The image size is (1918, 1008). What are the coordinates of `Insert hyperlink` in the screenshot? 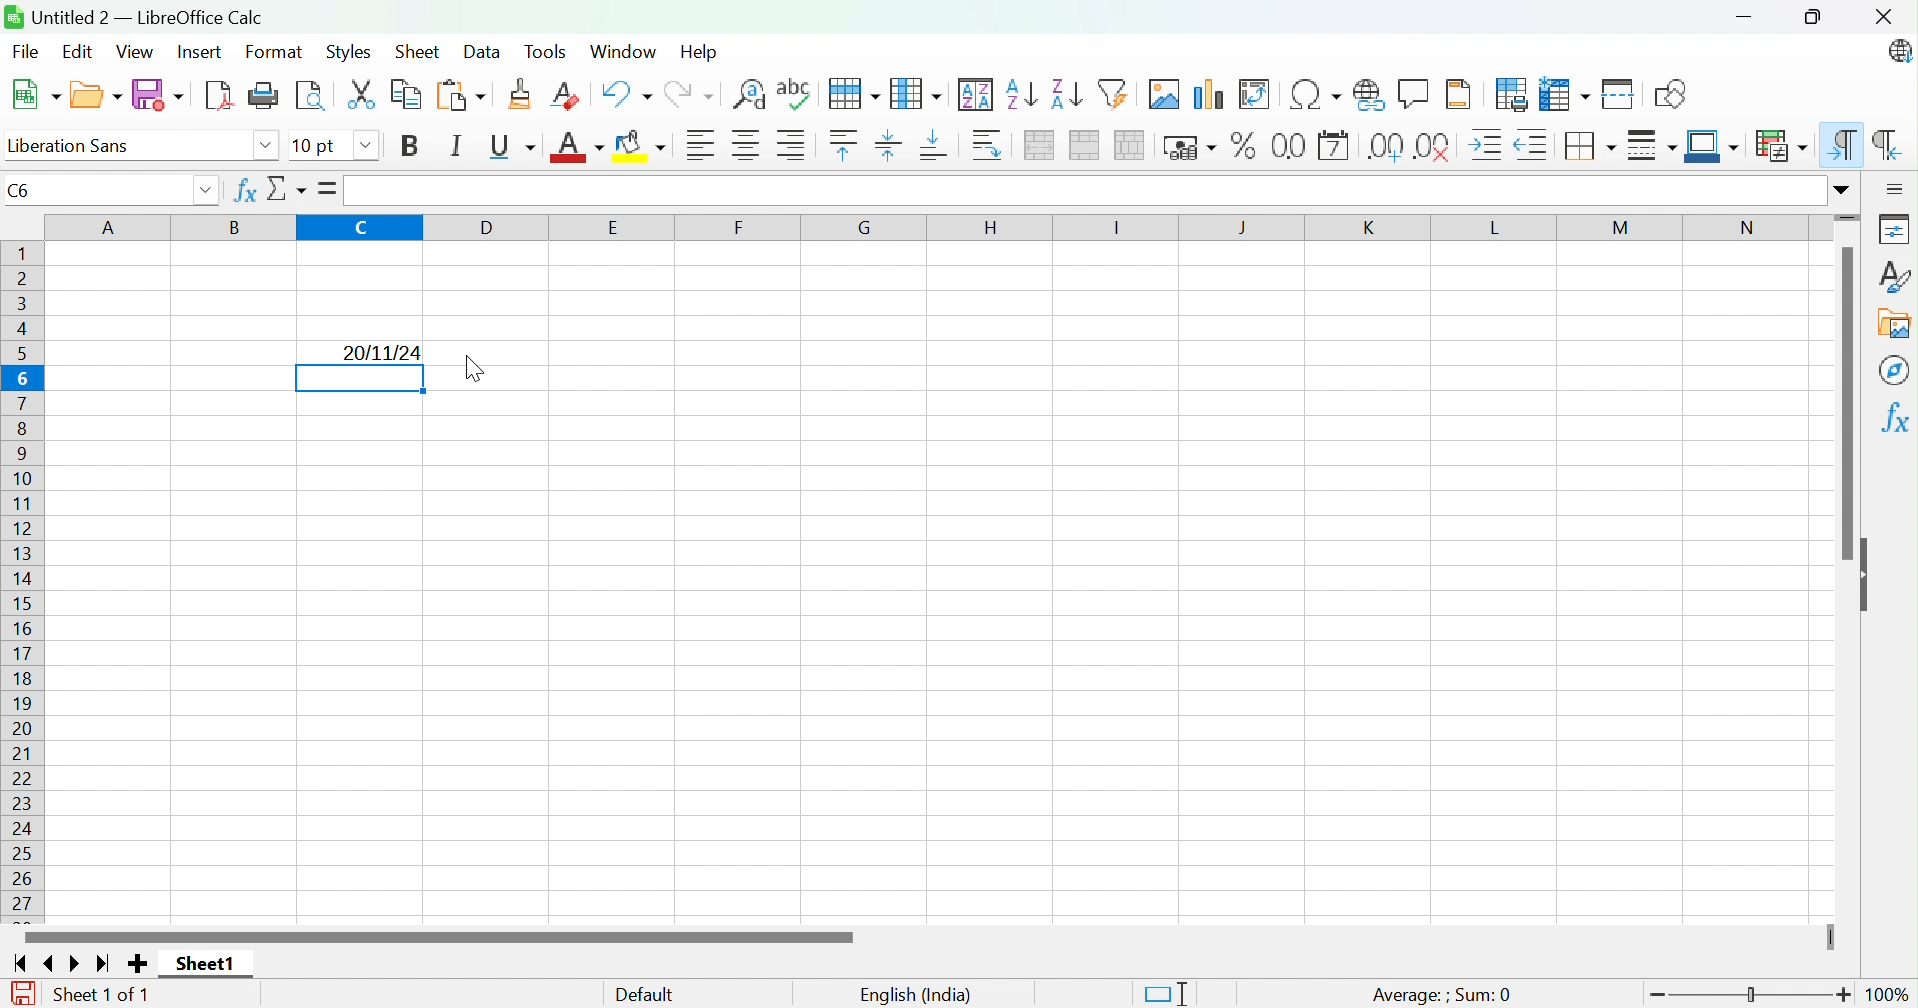 It's located at (1367, 93).